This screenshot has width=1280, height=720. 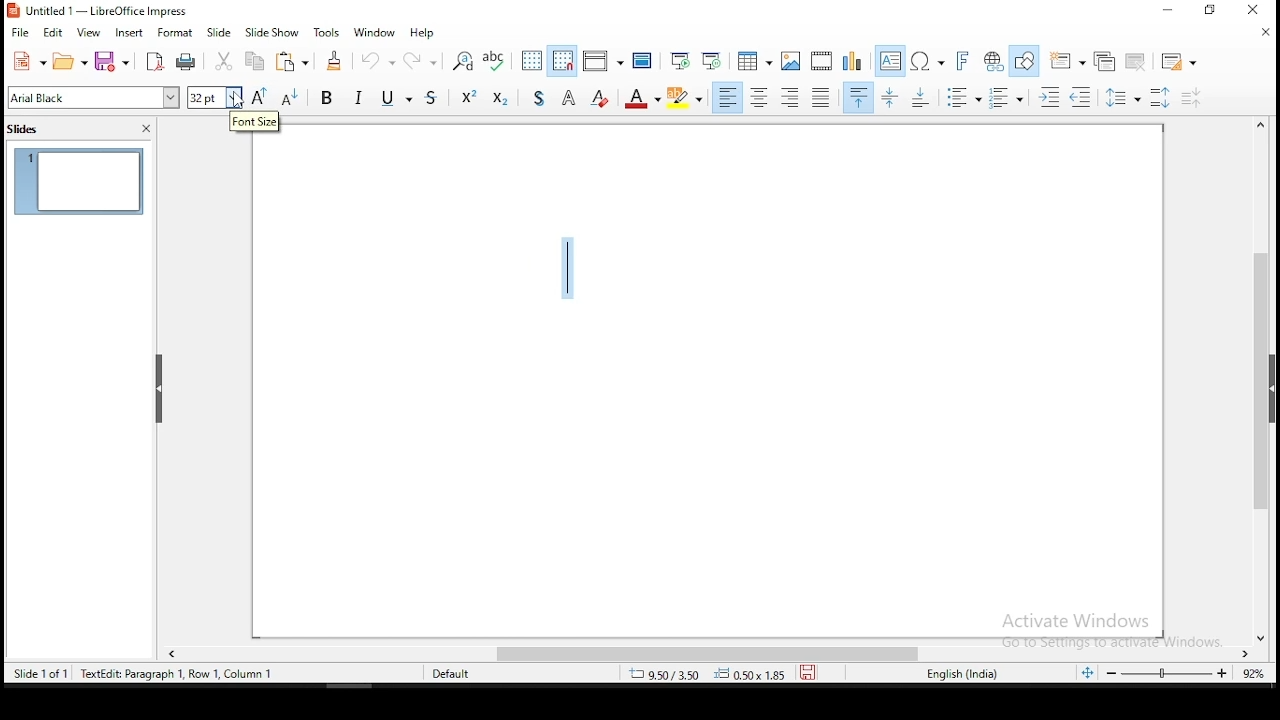 What do you see at coordinates (1137, 61) in the screenshot?
I see `delete slide` at bounding box center [1137, 61].